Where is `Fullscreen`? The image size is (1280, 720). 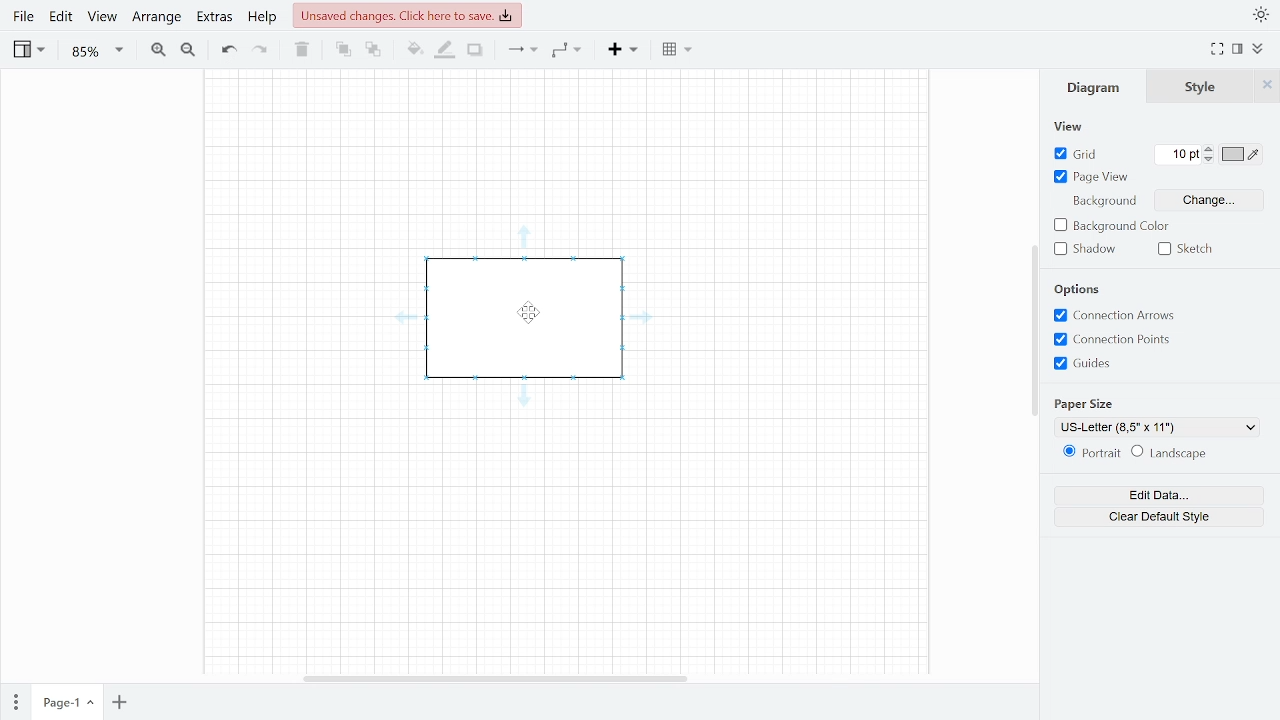
Fullscreen is located at coordinates (1217, 50).